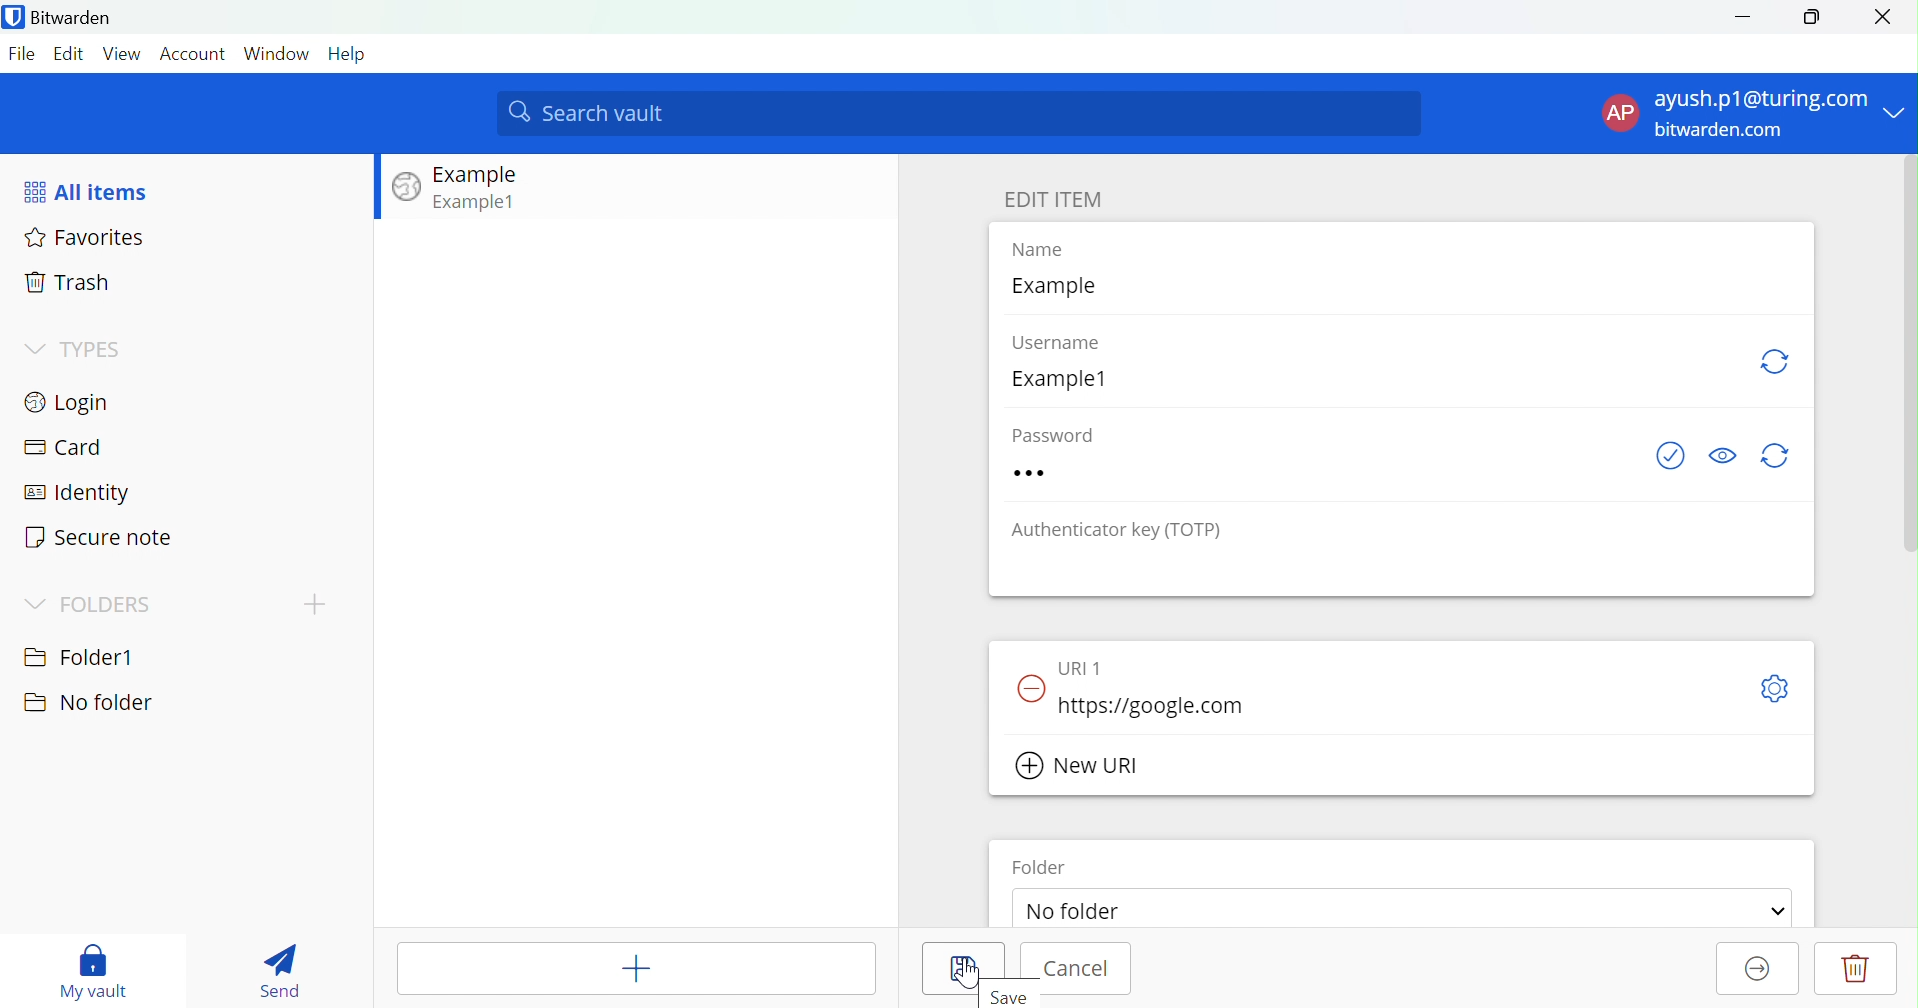 This screenshot has width=1918, height=1008. What do you see at coordinates (1742, 15) in the screenshot?
I see `Minimize` at bounding box center [1742, 15].